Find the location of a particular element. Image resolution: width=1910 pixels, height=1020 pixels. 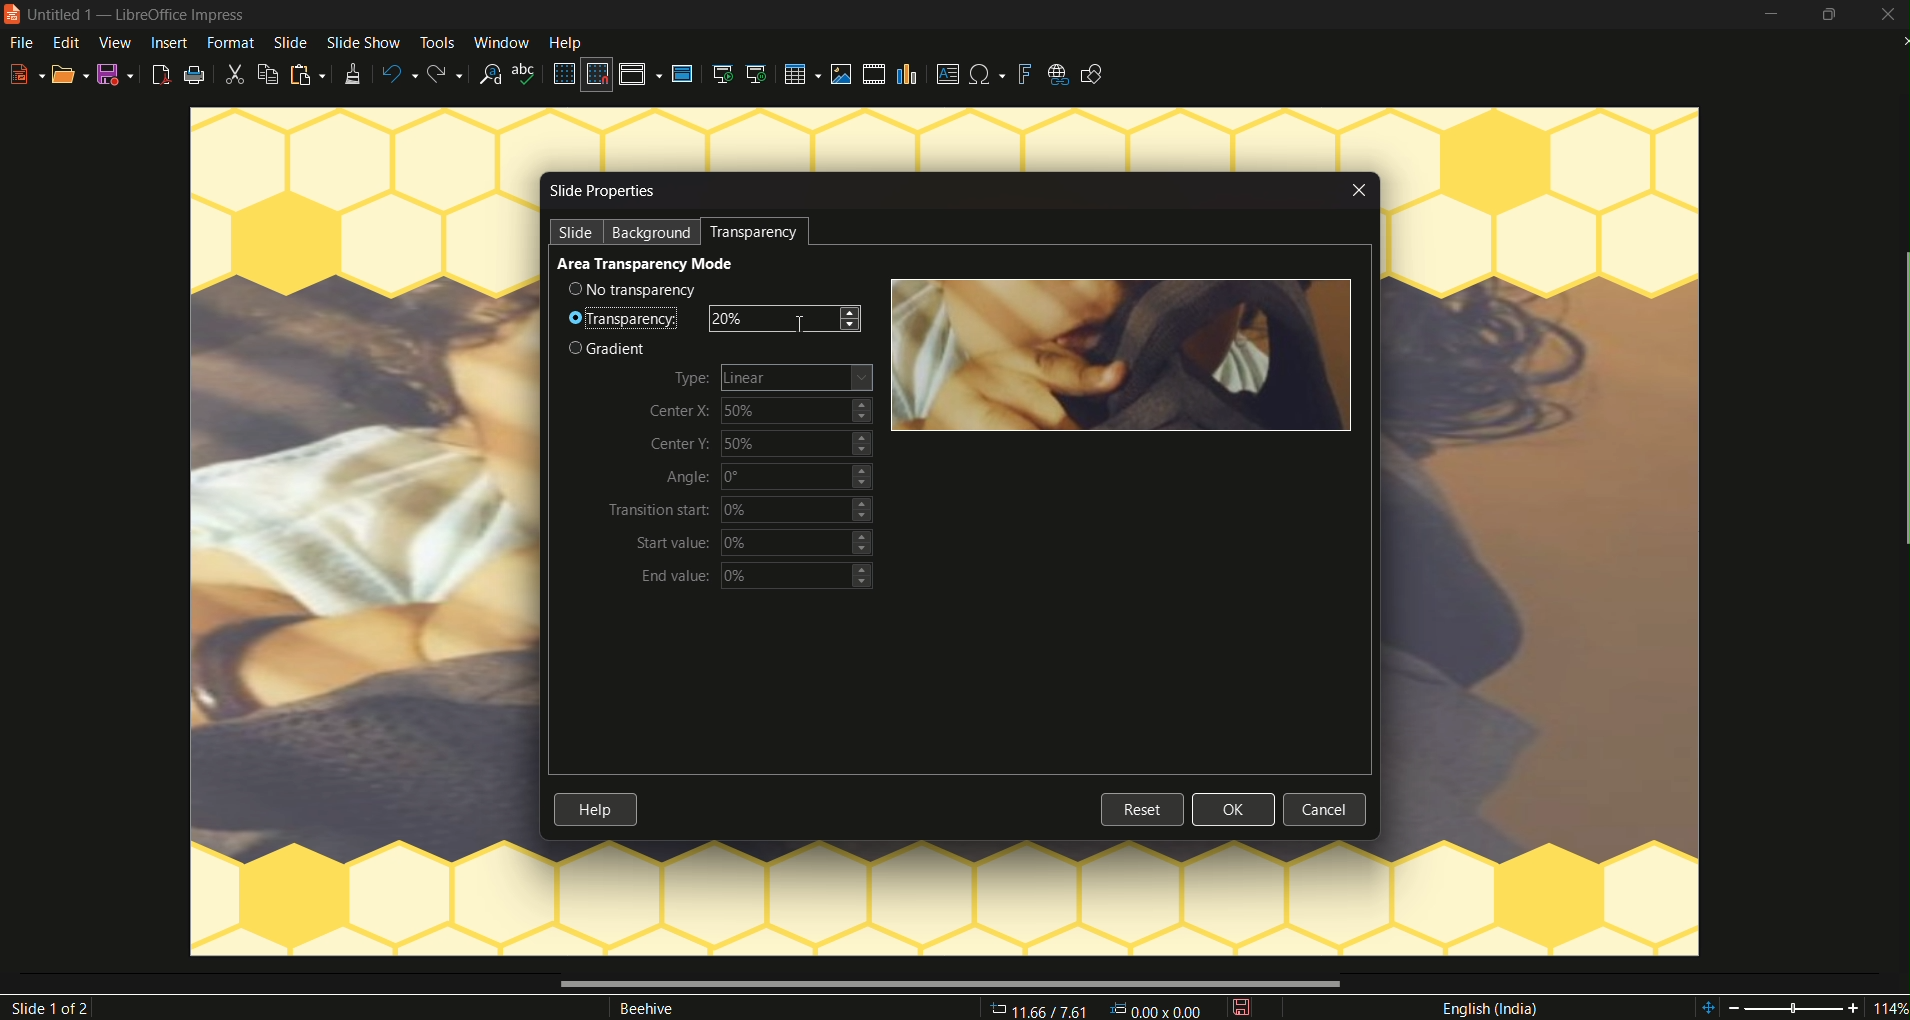

cancel is located at coordinates (1326, 809).